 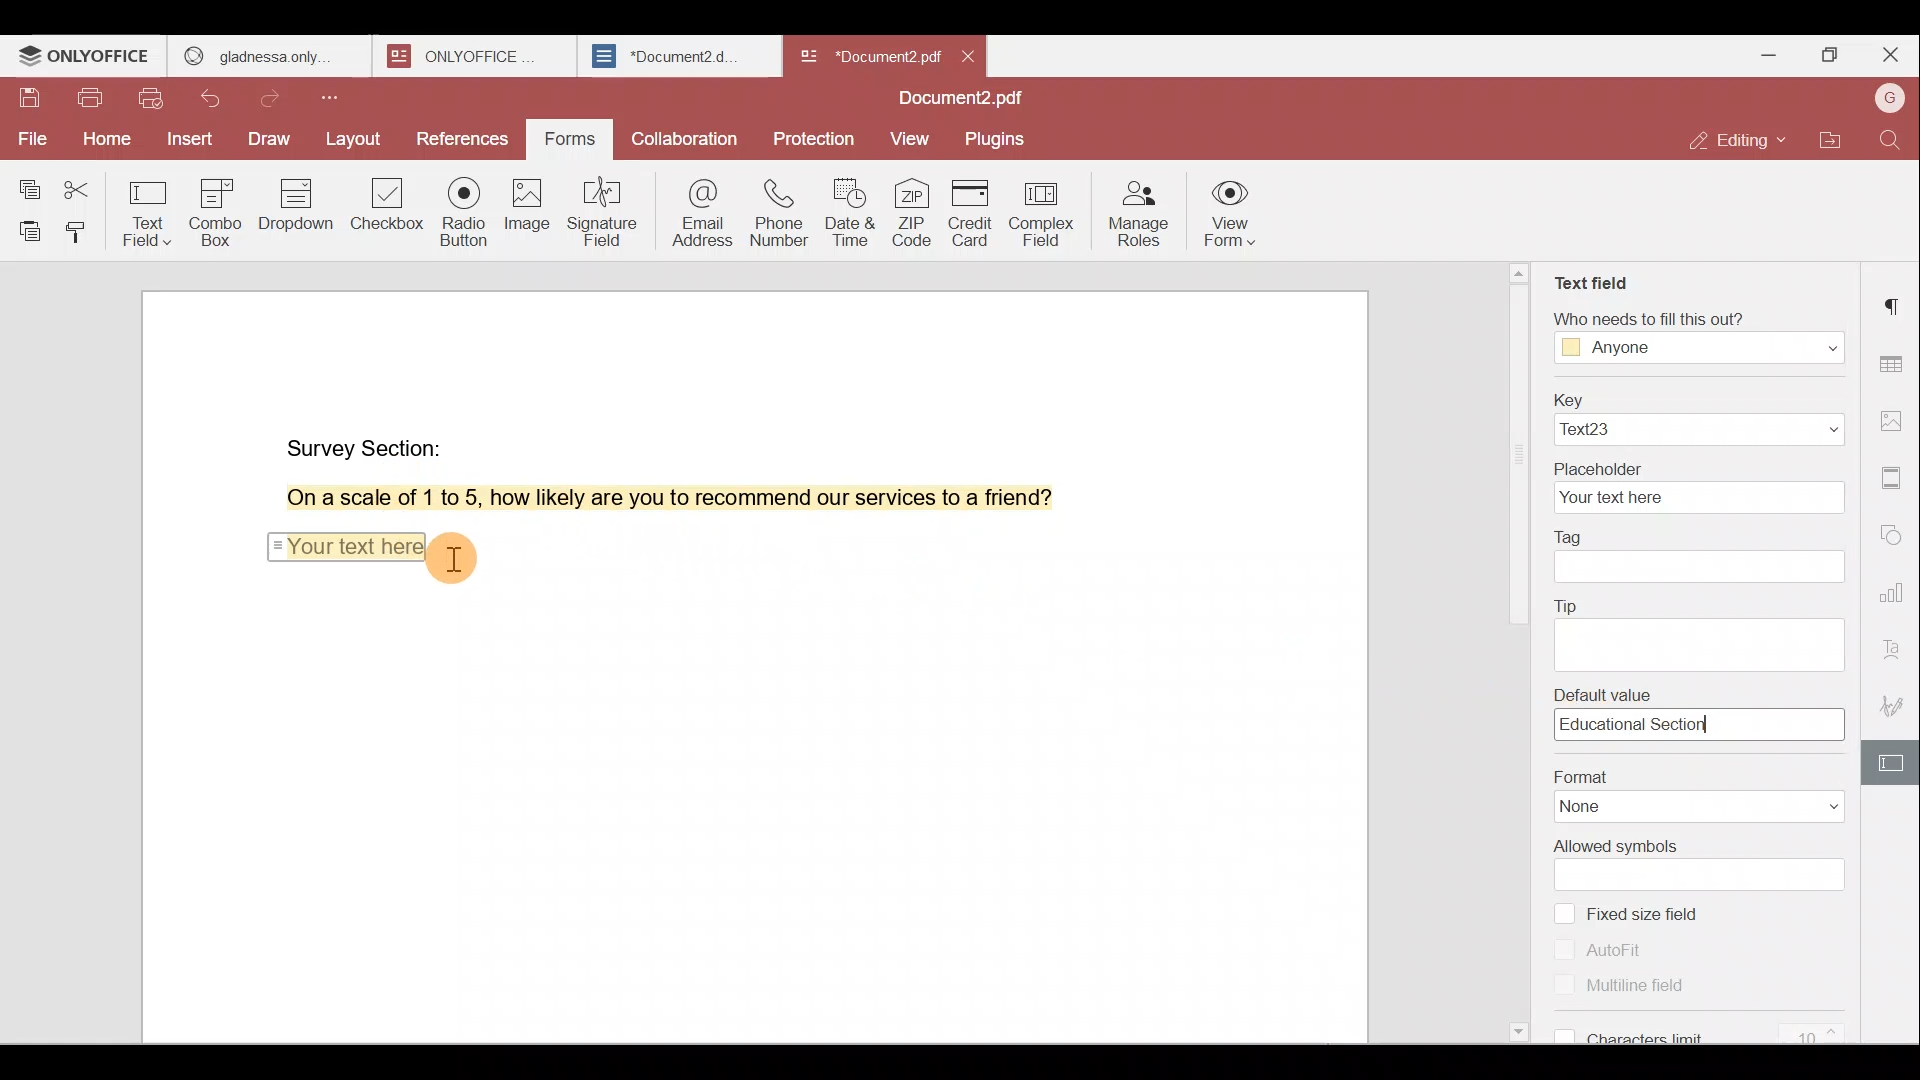 I want to click on Find, so click(x=1894, y=140).